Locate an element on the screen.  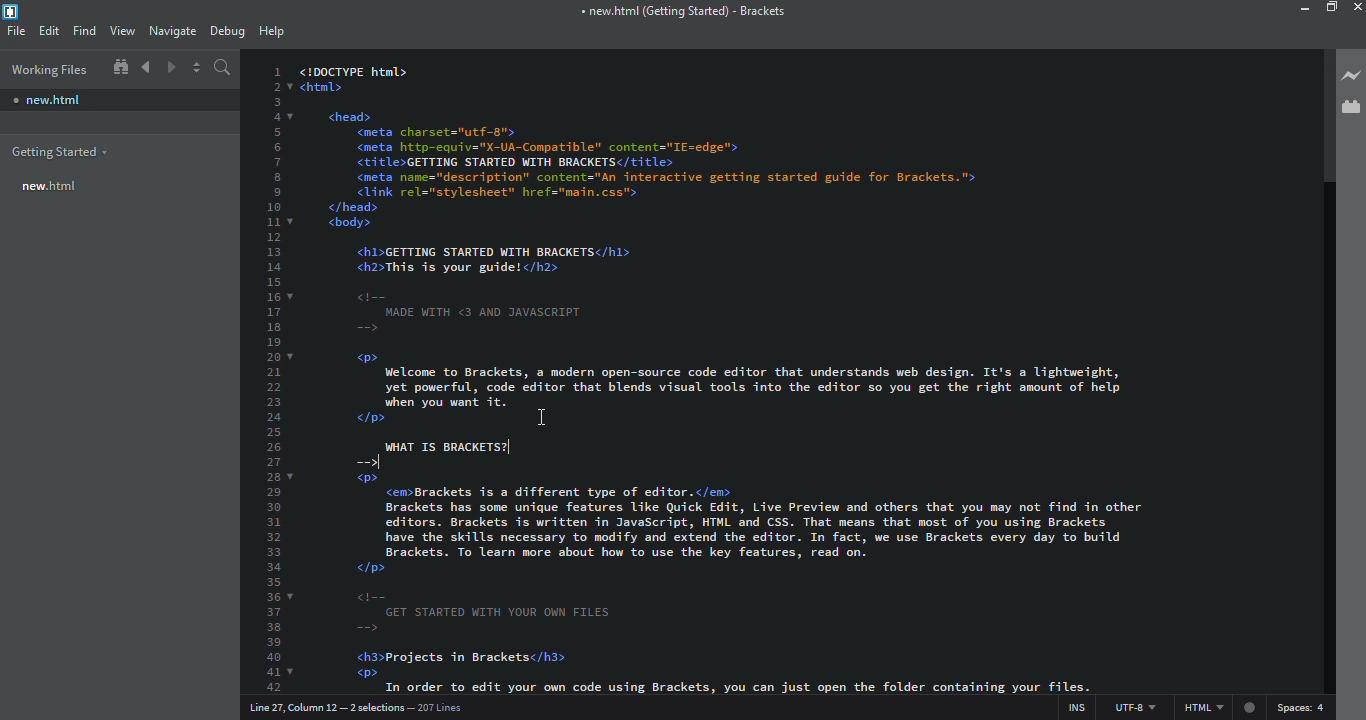
test code is located at coordinates (776, 585).